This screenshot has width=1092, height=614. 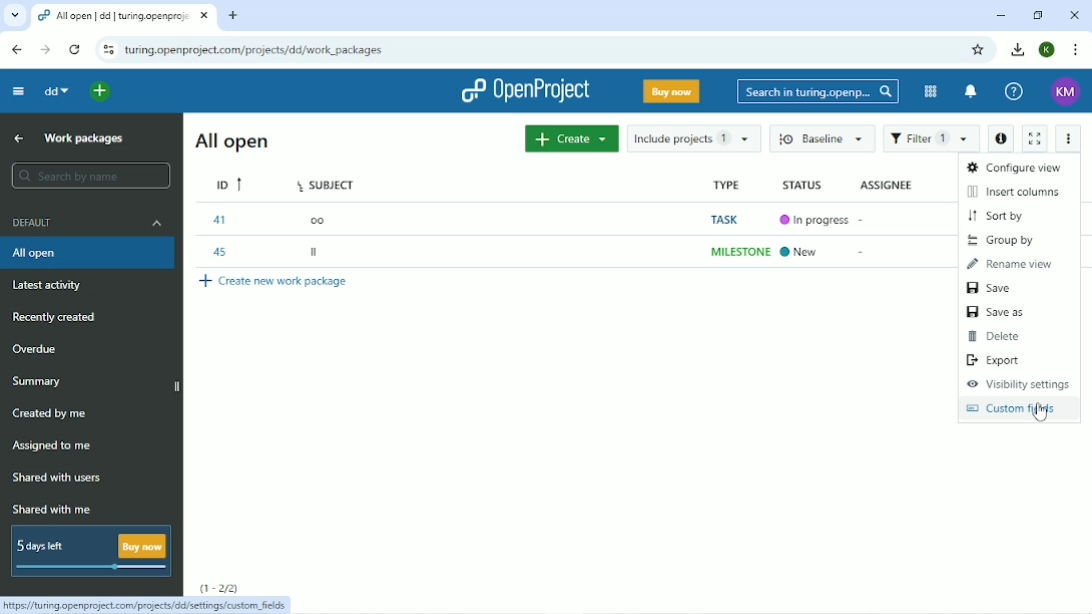 What do you see at coordinates (51, 413) in the screenshot?
I see `Created by name` at bounding box center [51, 413].